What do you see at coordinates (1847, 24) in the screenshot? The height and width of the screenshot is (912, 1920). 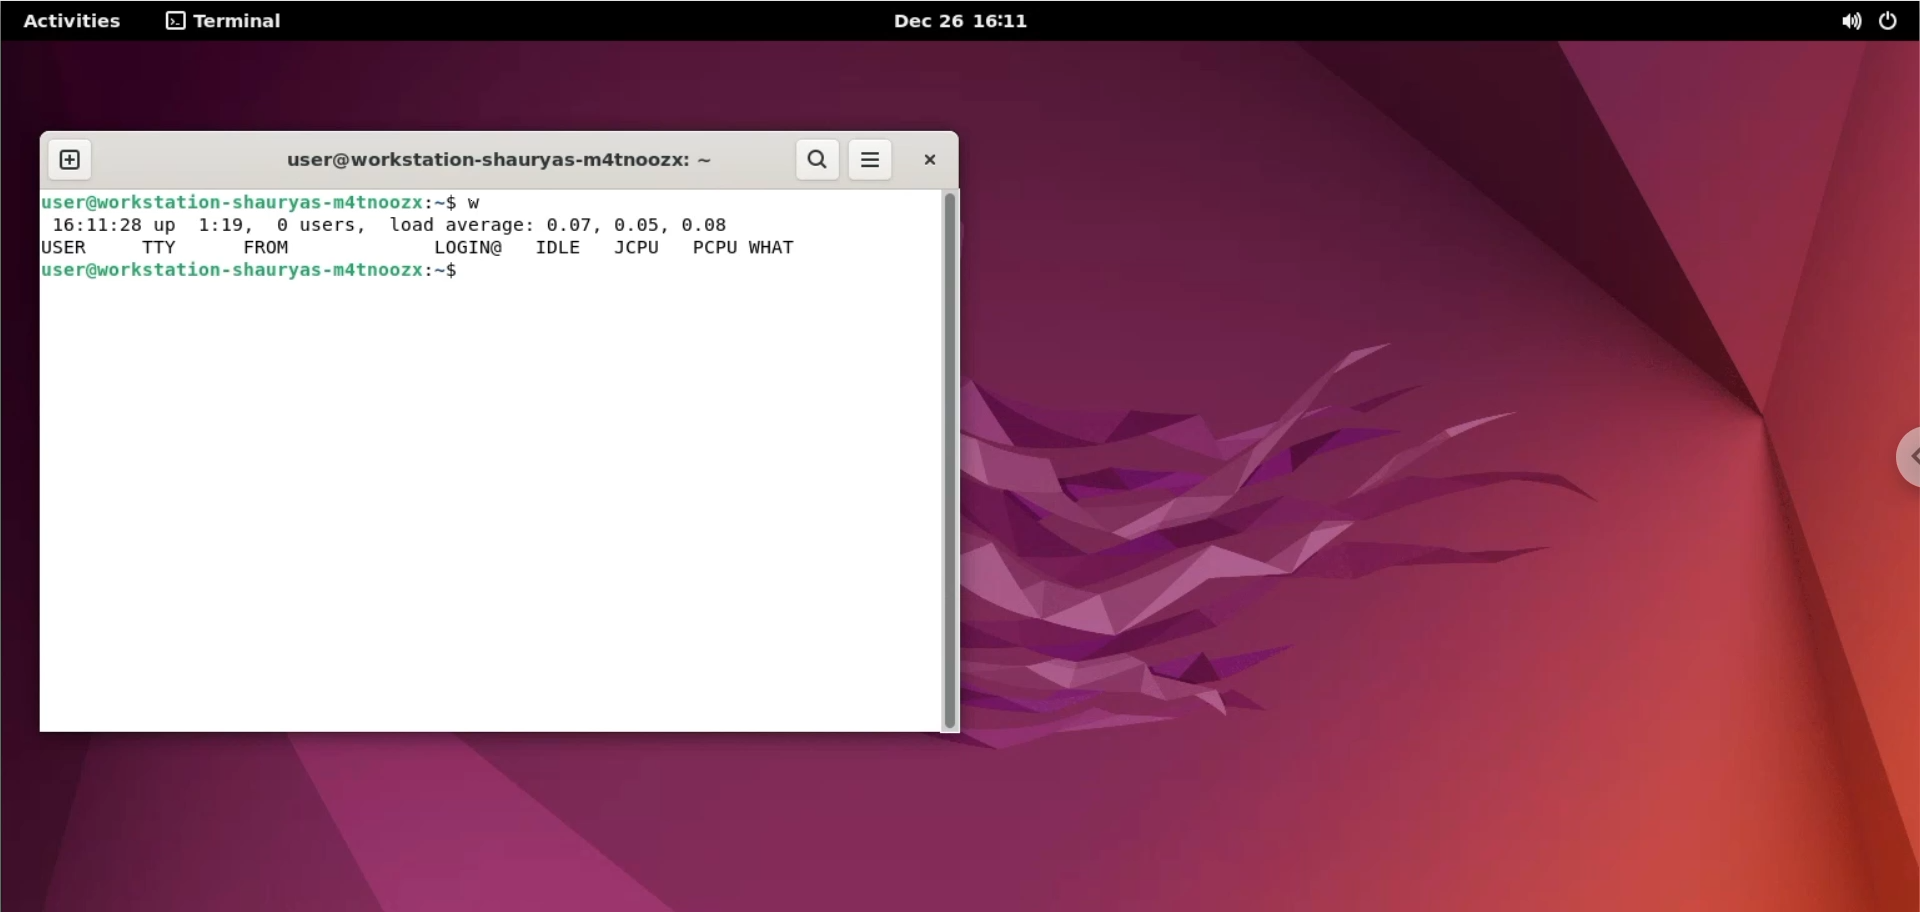 I see `sound options` at bounding box center [1847, 24].